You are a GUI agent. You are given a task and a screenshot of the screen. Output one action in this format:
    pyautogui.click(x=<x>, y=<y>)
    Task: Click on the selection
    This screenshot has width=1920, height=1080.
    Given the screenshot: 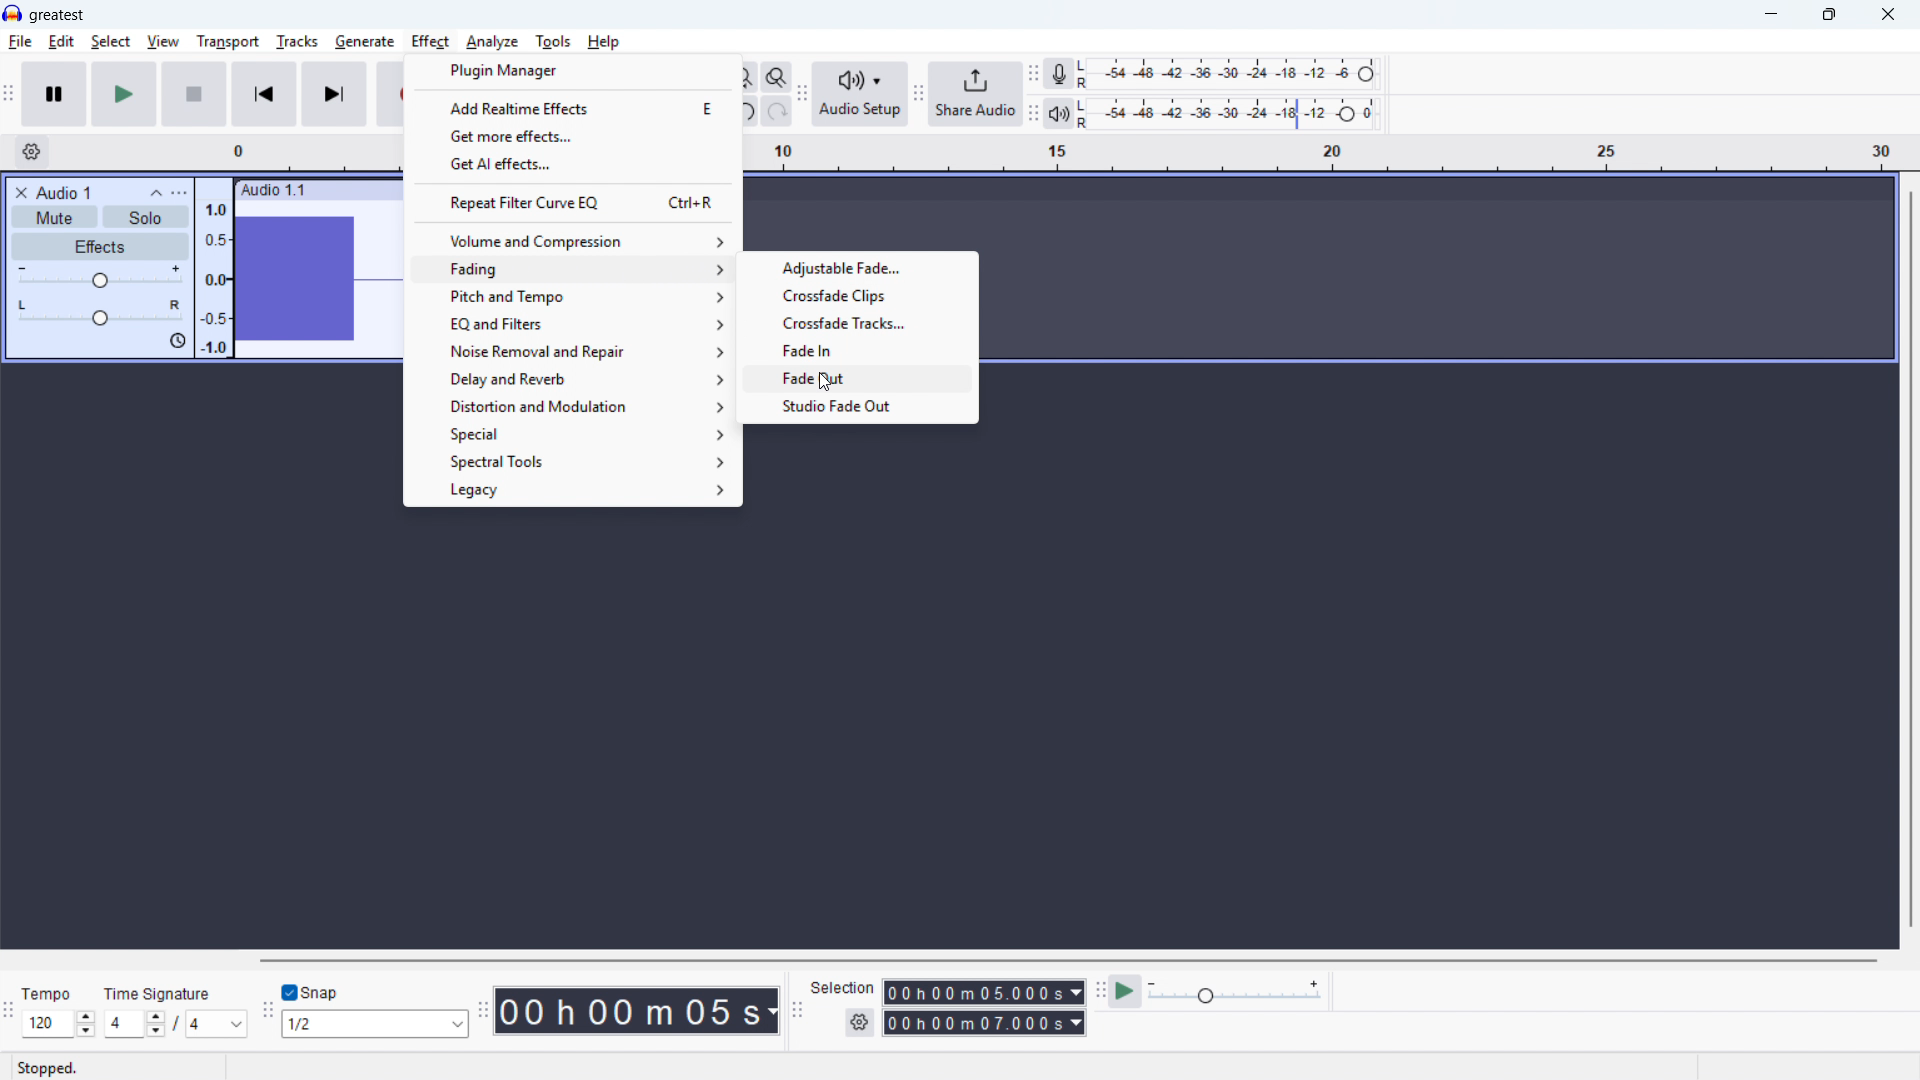 What is the action you would take?
    pyautogui.click(x=843, y=988)
    